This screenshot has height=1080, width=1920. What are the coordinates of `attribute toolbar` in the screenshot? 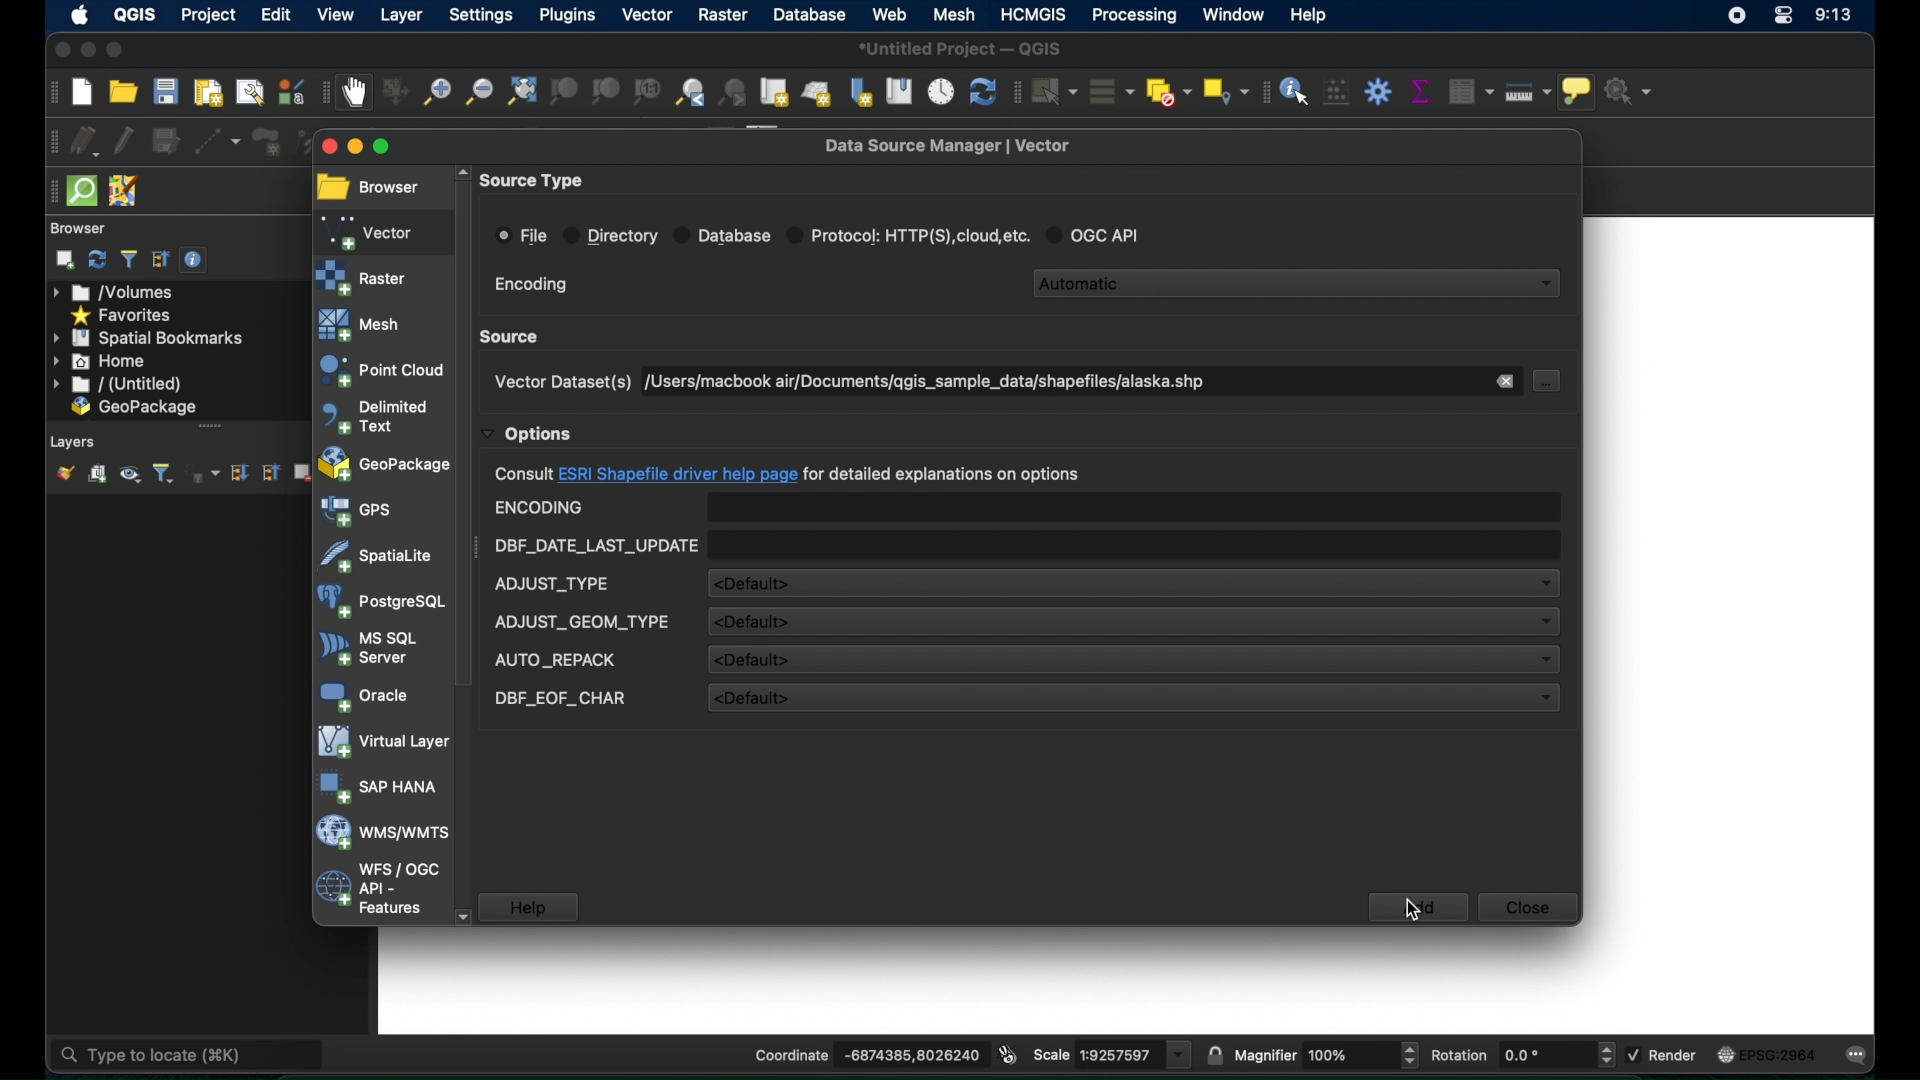 It's located at (1263, 93).